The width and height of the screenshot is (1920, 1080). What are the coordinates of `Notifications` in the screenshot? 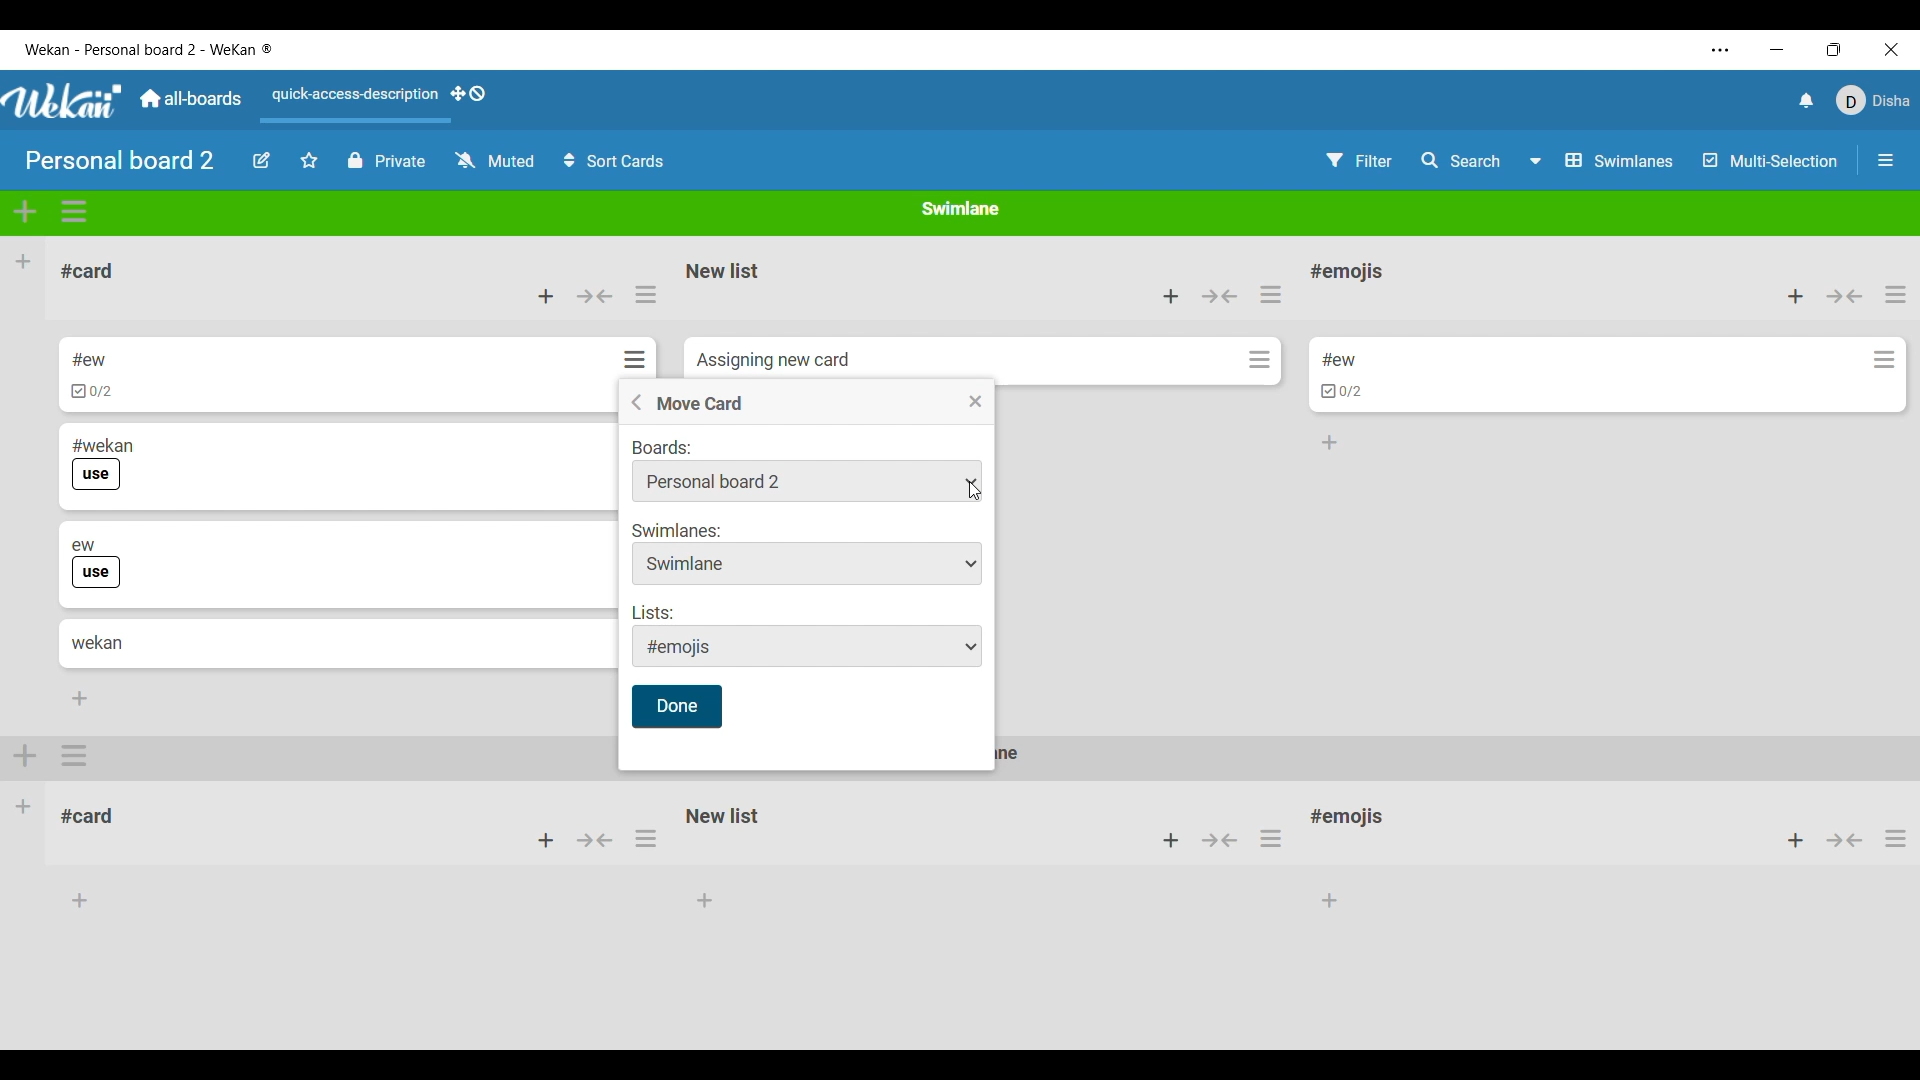 It's located at (1807, 100).